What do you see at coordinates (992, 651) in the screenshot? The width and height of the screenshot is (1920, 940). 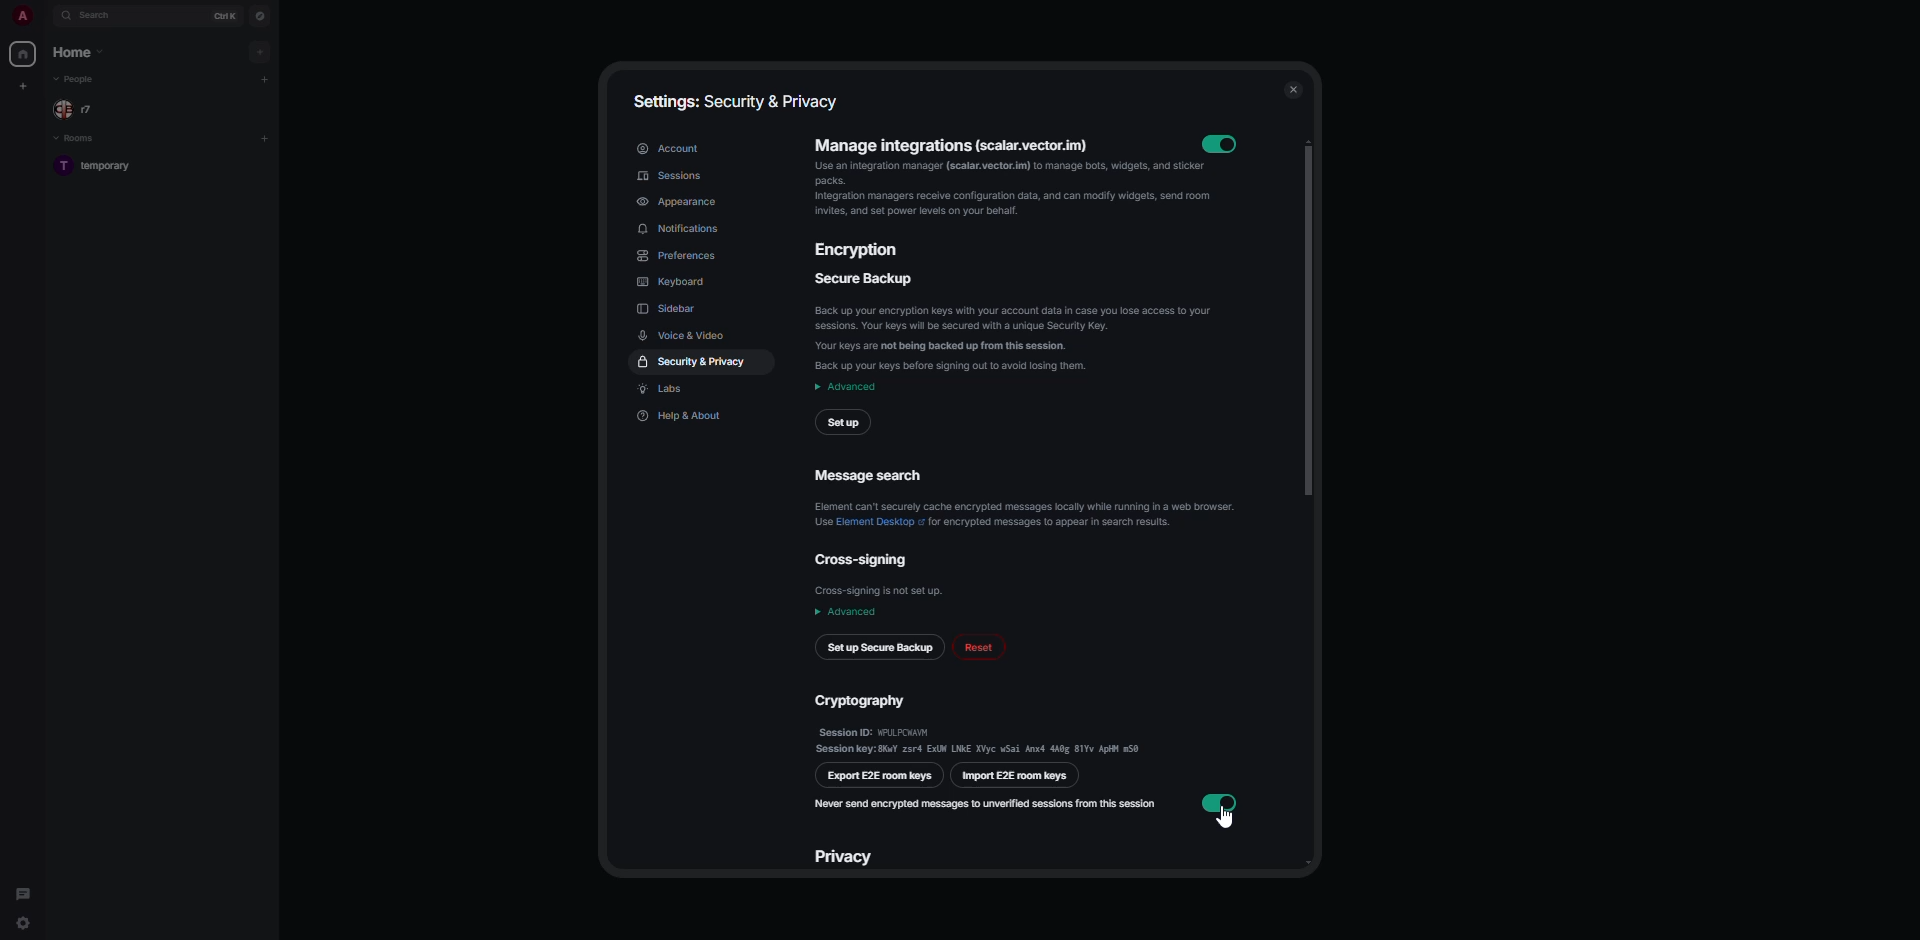 I see `reset` at bounding box center [992, 651].